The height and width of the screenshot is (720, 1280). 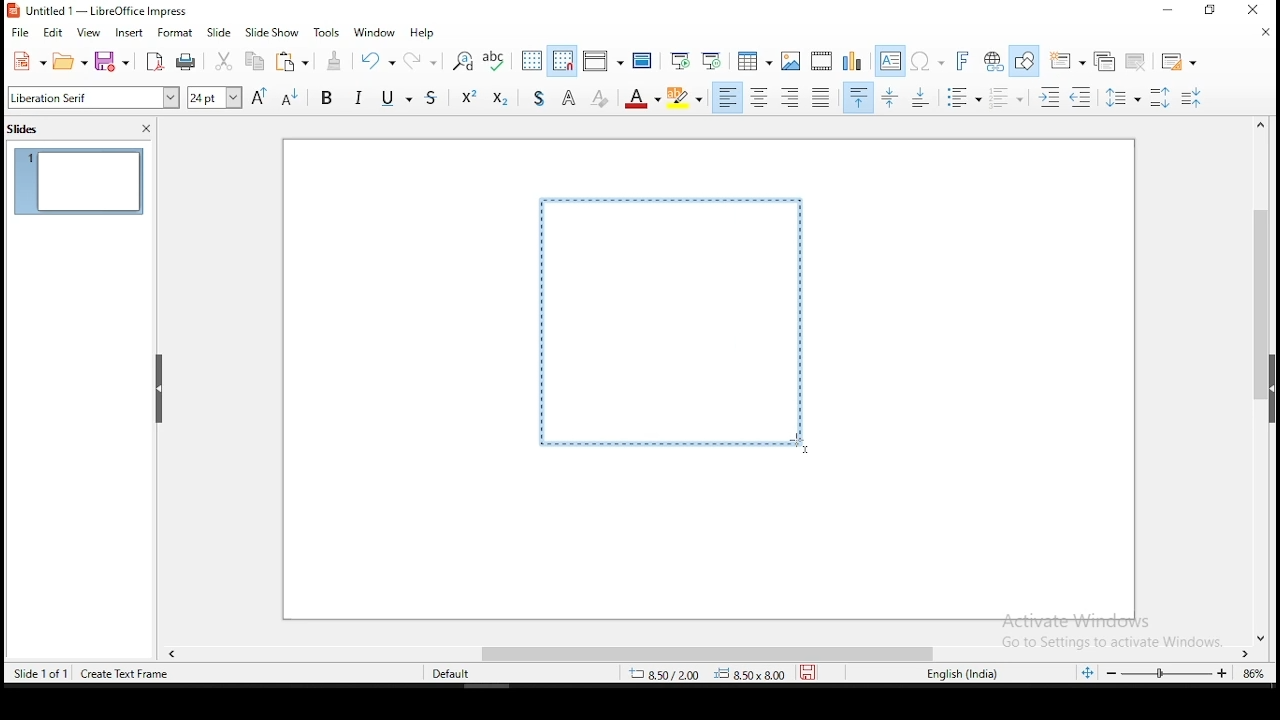 I want to click on window, so click(x=374, y=32).